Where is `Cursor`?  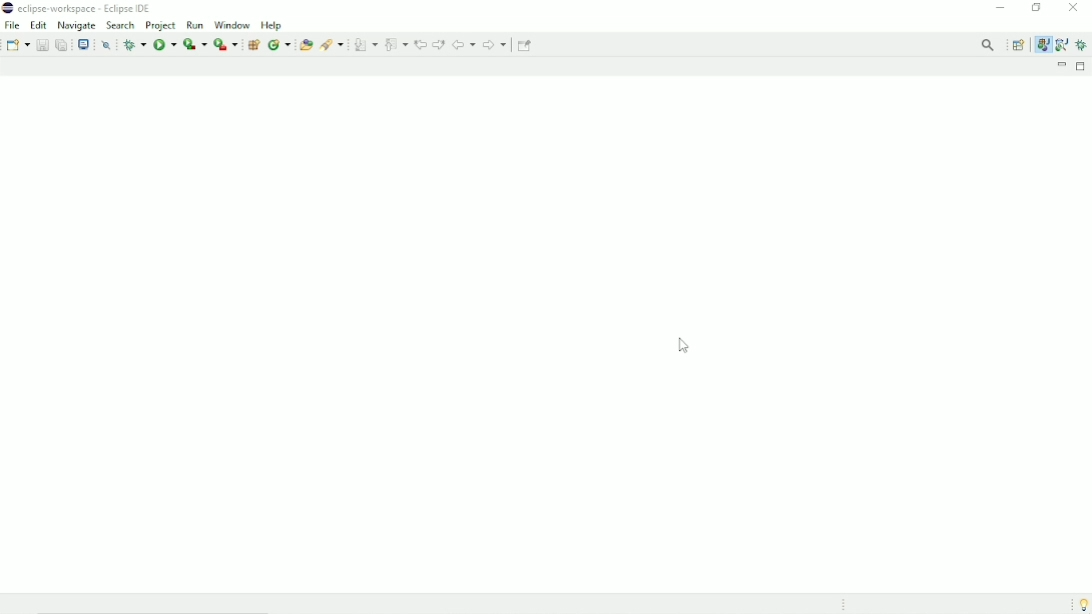
Cursor is located at coordinates (684, 344).